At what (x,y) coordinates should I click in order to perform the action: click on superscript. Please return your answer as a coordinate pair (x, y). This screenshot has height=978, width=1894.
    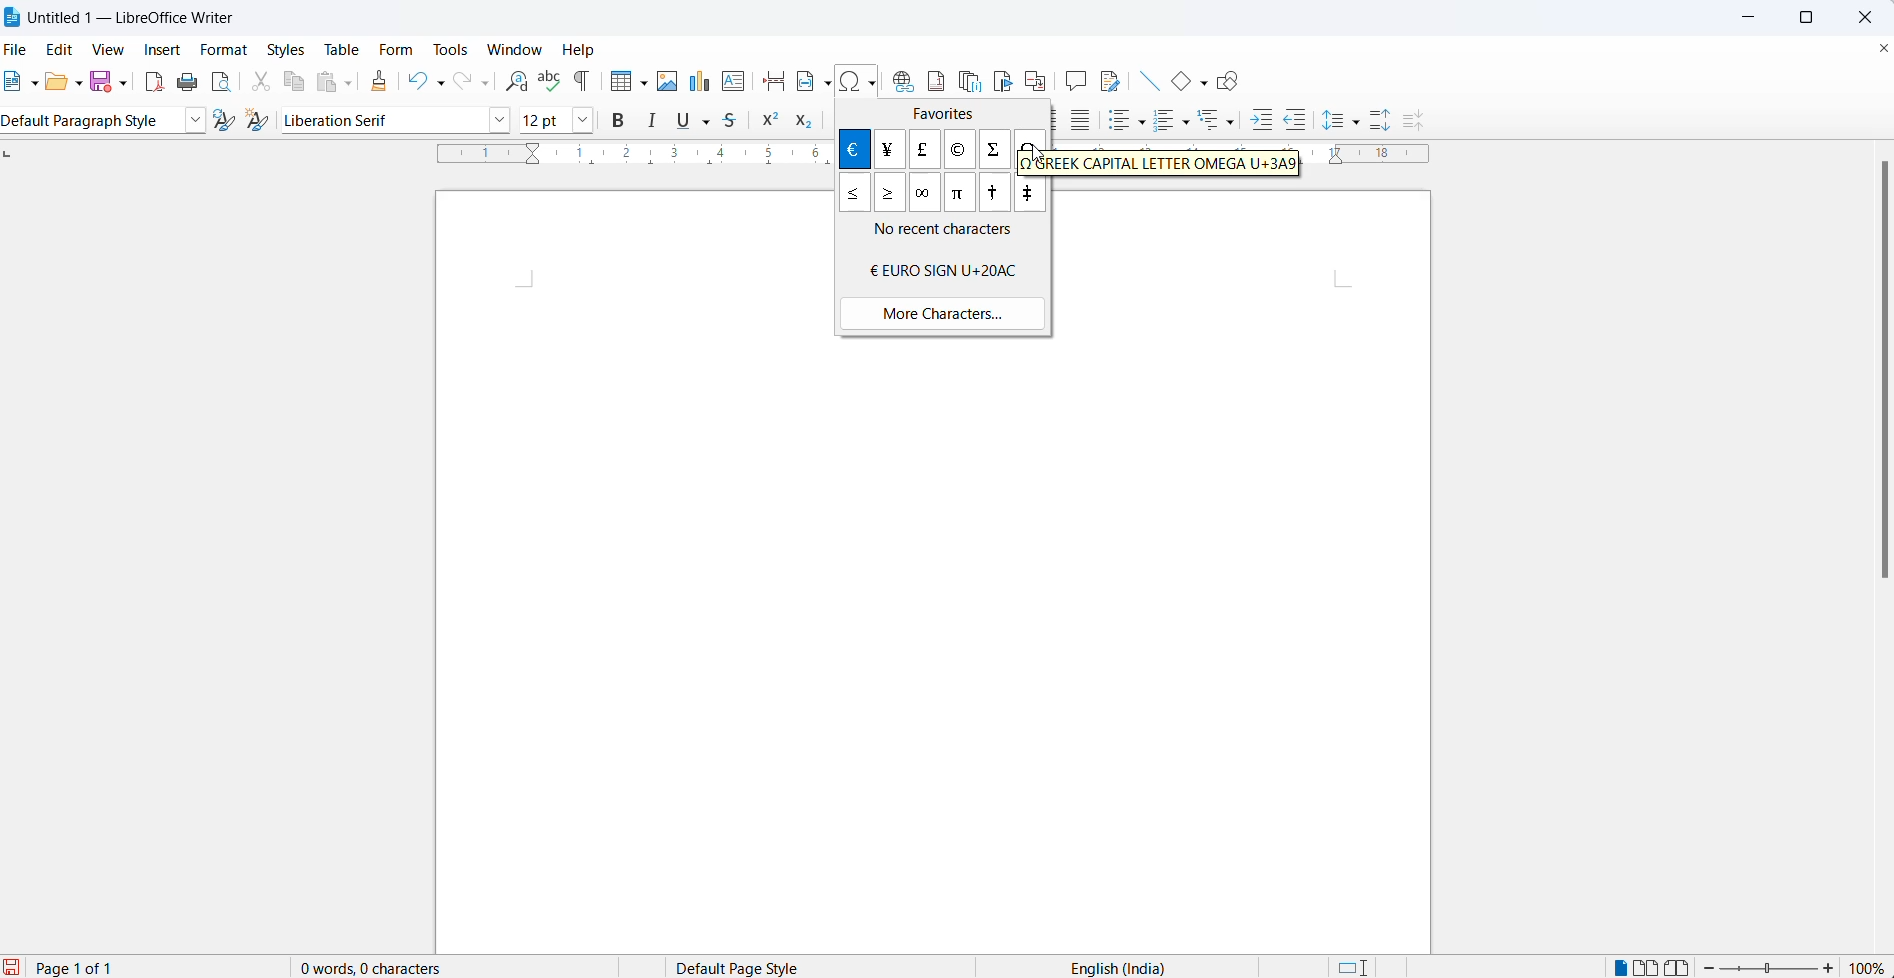
    Looking at the image, I should click on (771, 122).